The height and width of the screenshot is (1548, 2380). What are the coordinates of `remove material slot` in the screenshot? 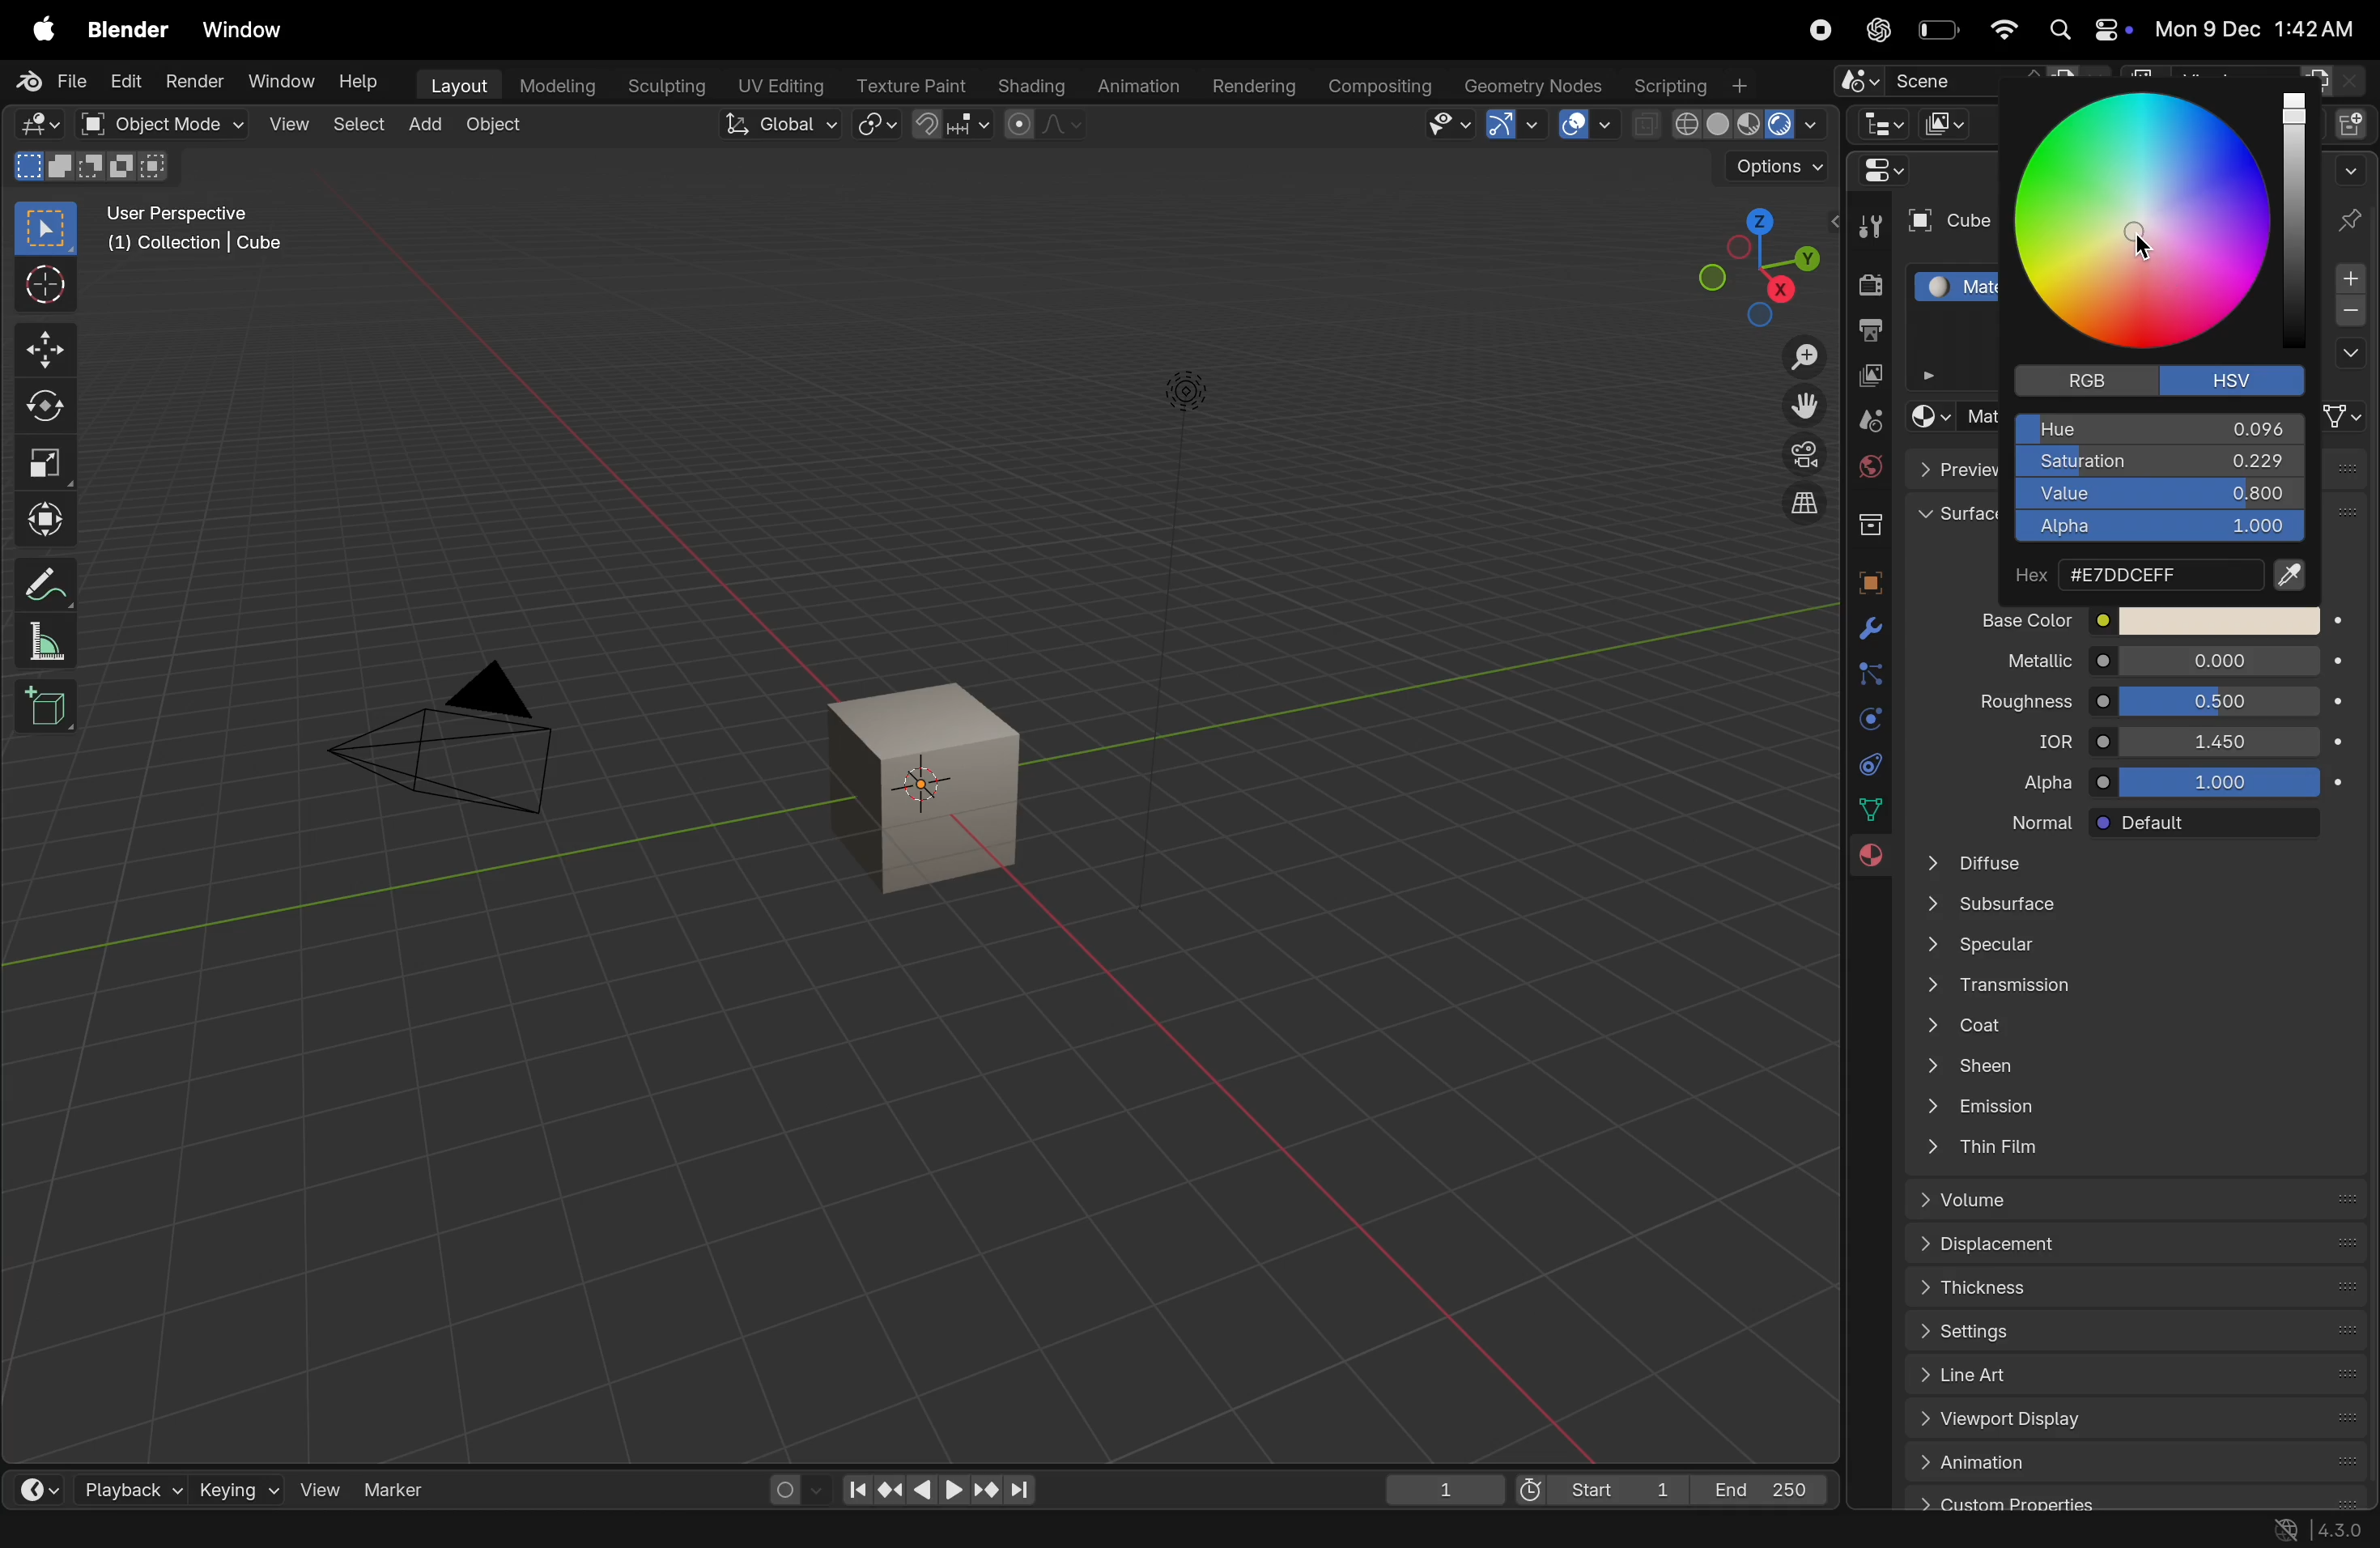 It's located at (2350, 314).